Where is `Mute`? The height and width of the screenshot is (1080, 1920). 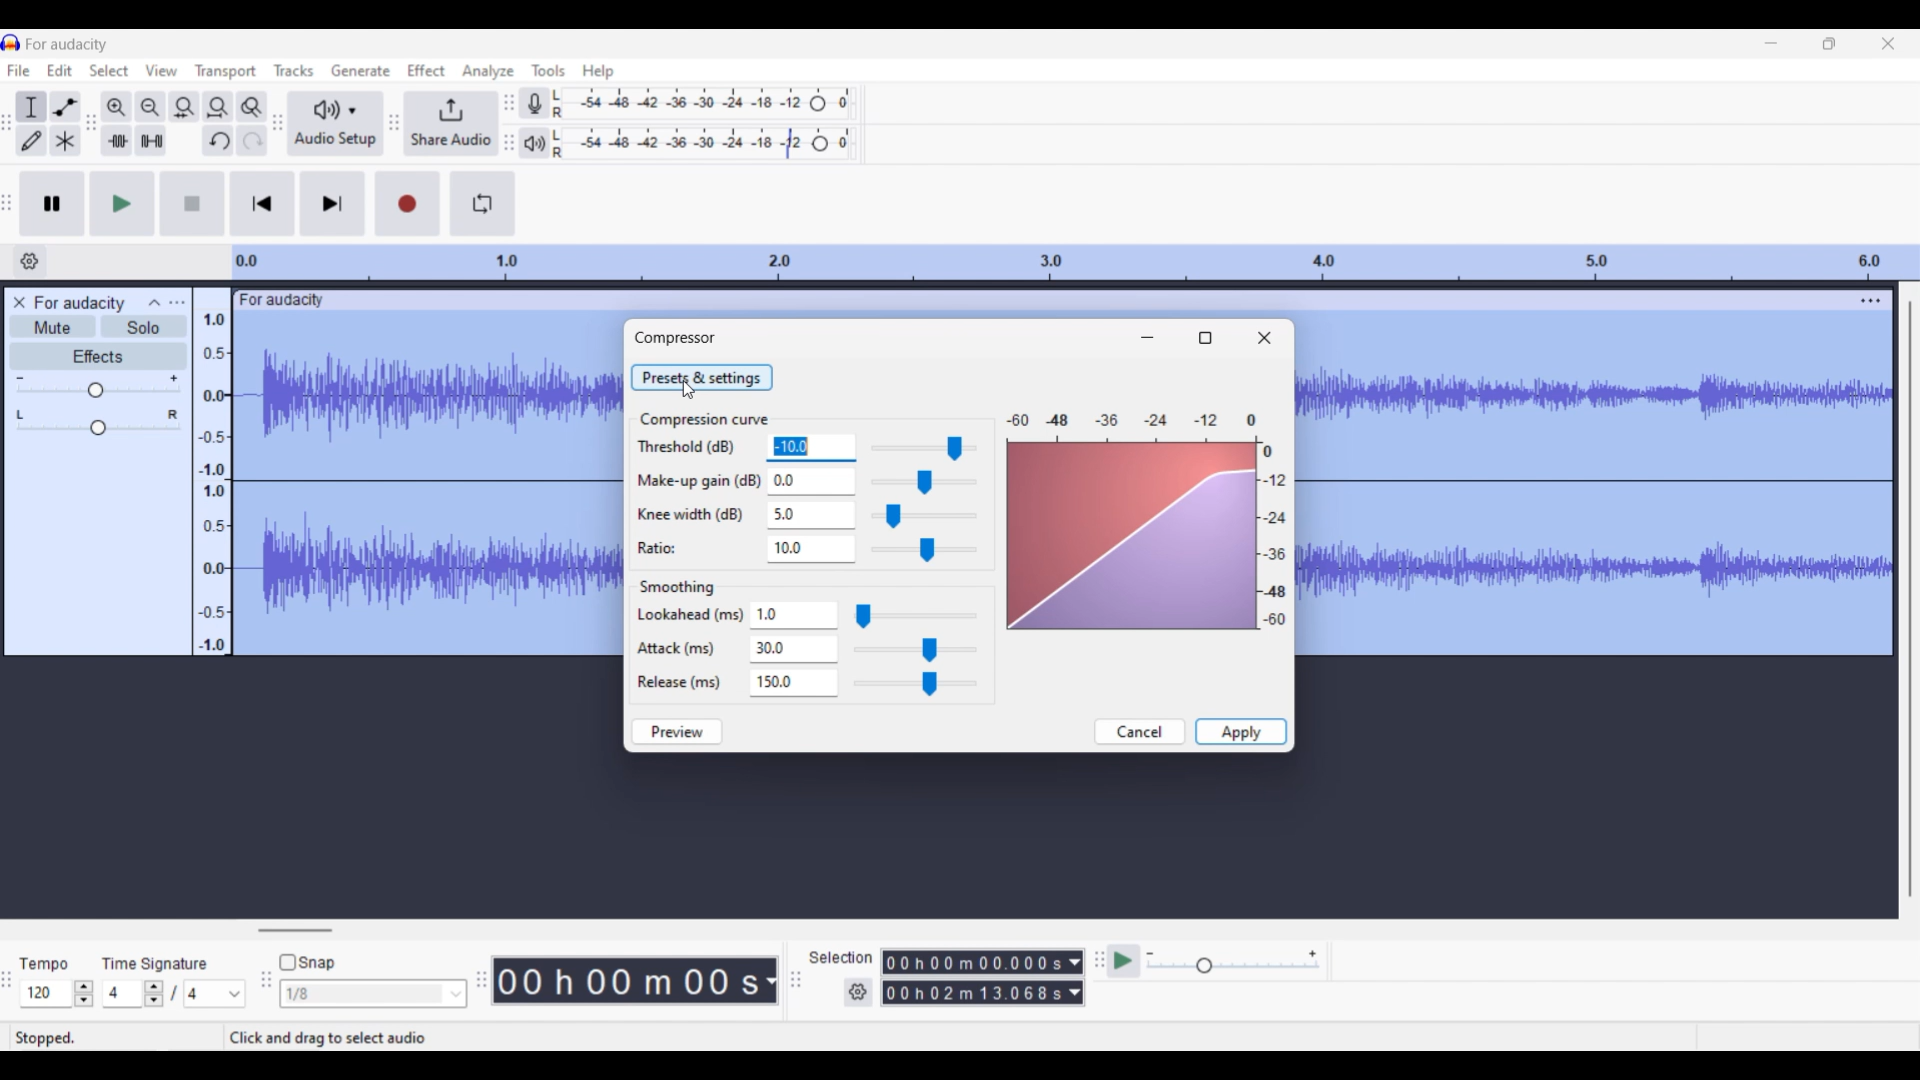 Mute is located at coordinates (52, 326).